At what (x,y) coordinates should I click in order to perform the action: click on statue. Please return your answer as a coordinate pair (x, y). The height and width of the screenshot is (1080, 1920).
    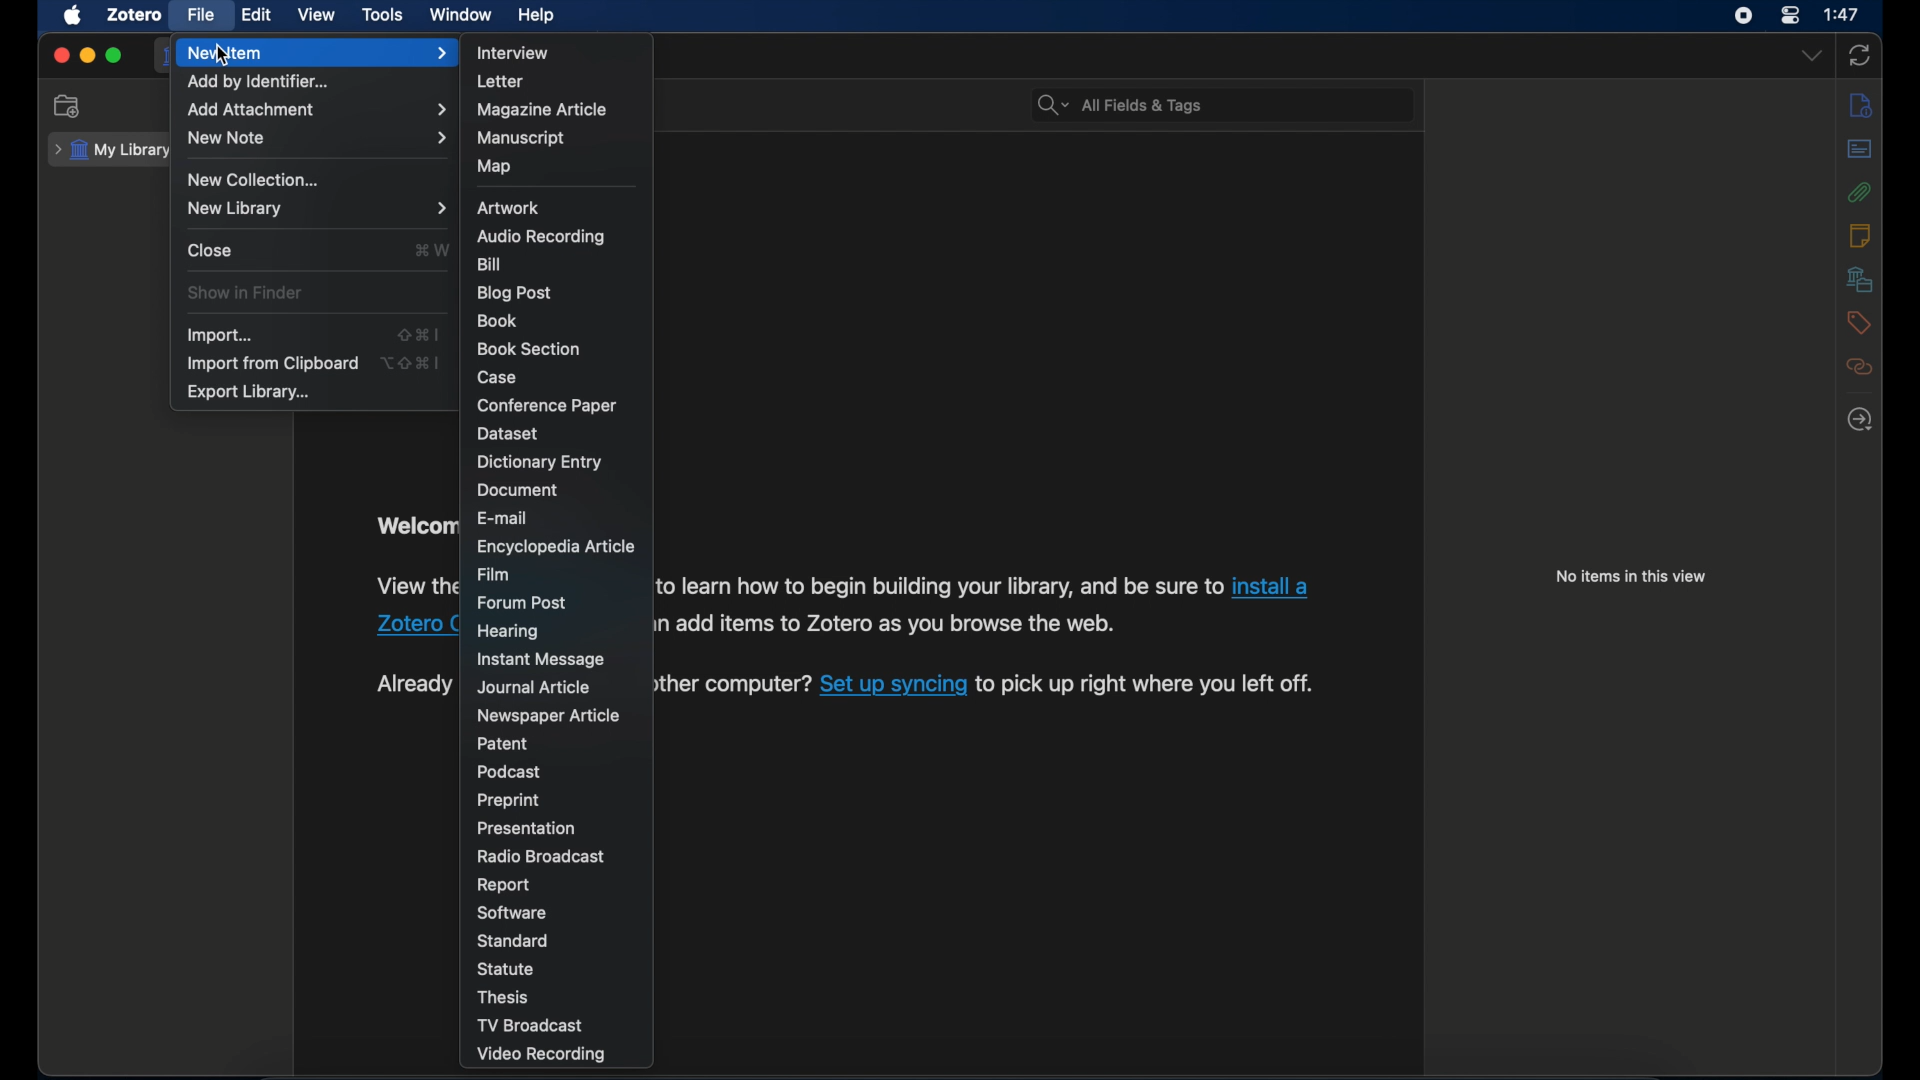
    Looking at the image, I should click on (505, 968).